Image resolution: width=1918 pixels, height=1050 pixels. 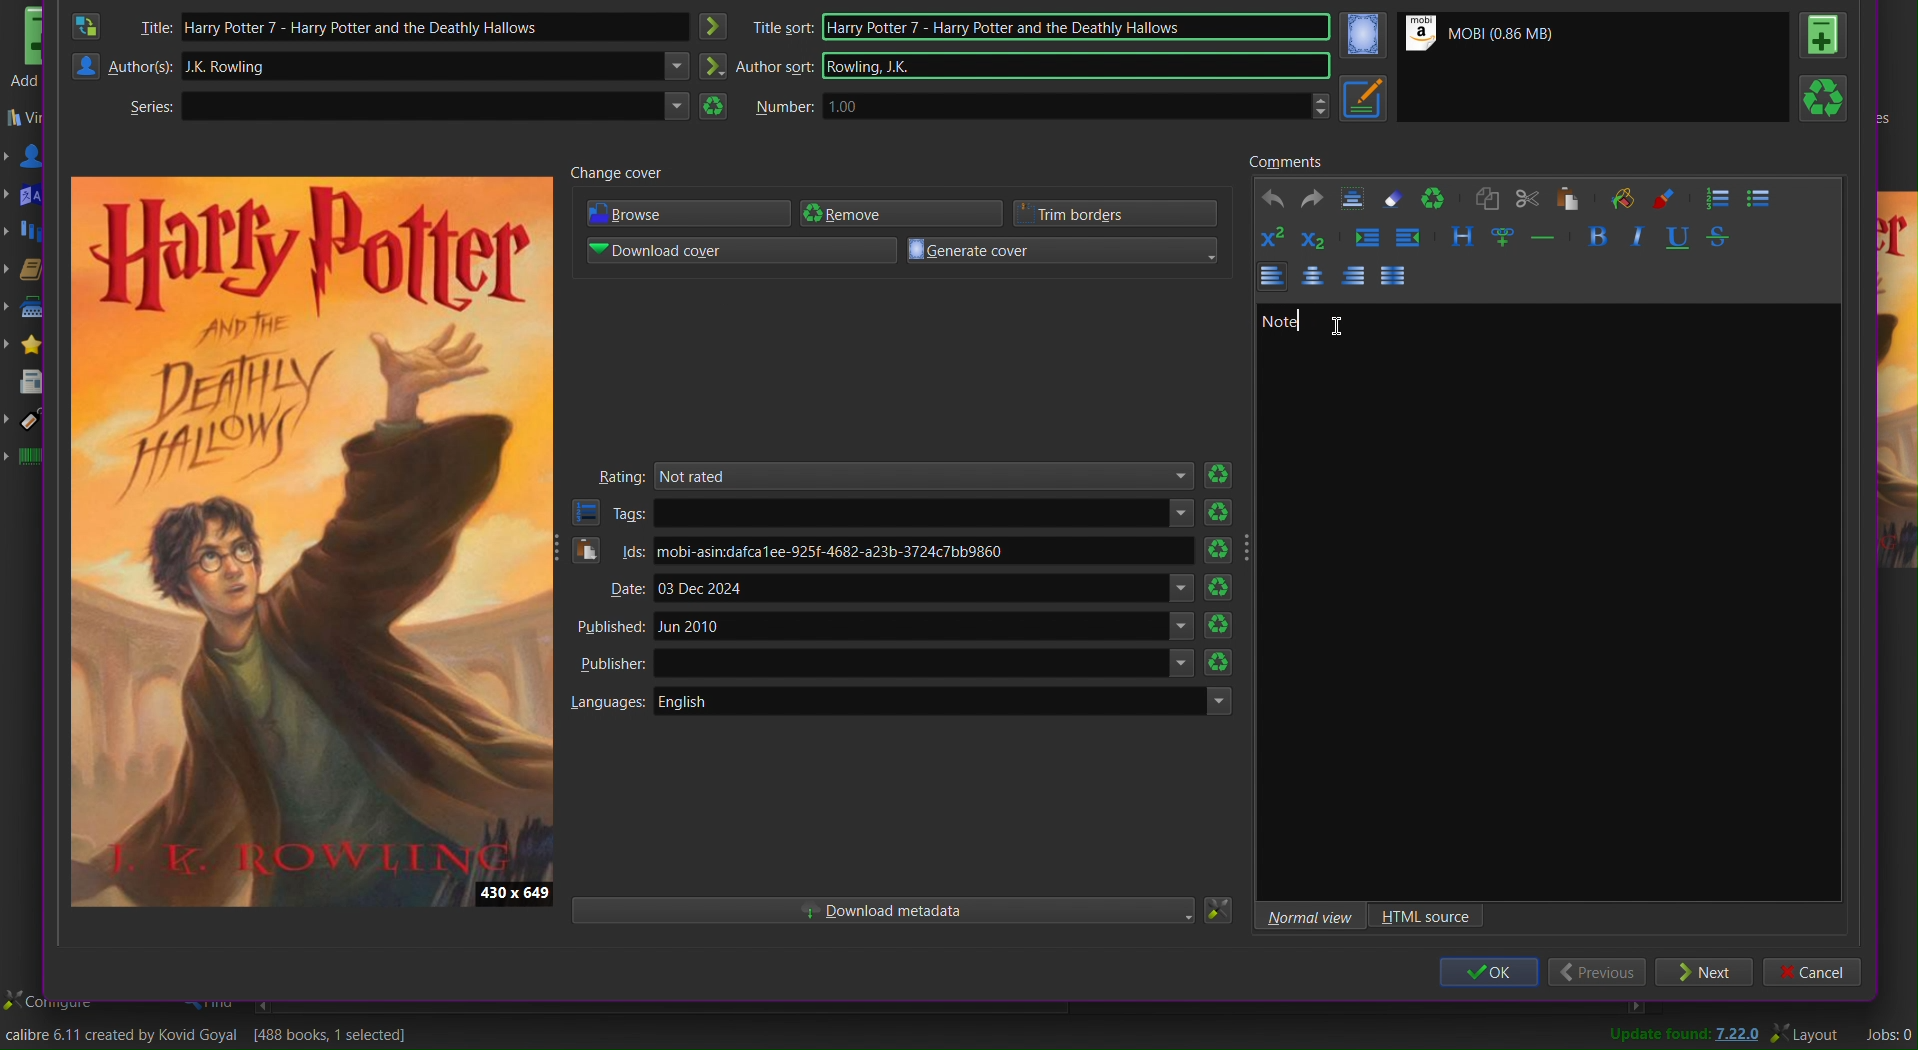 I want to click on Left Align, so click(x=1271, y=276).